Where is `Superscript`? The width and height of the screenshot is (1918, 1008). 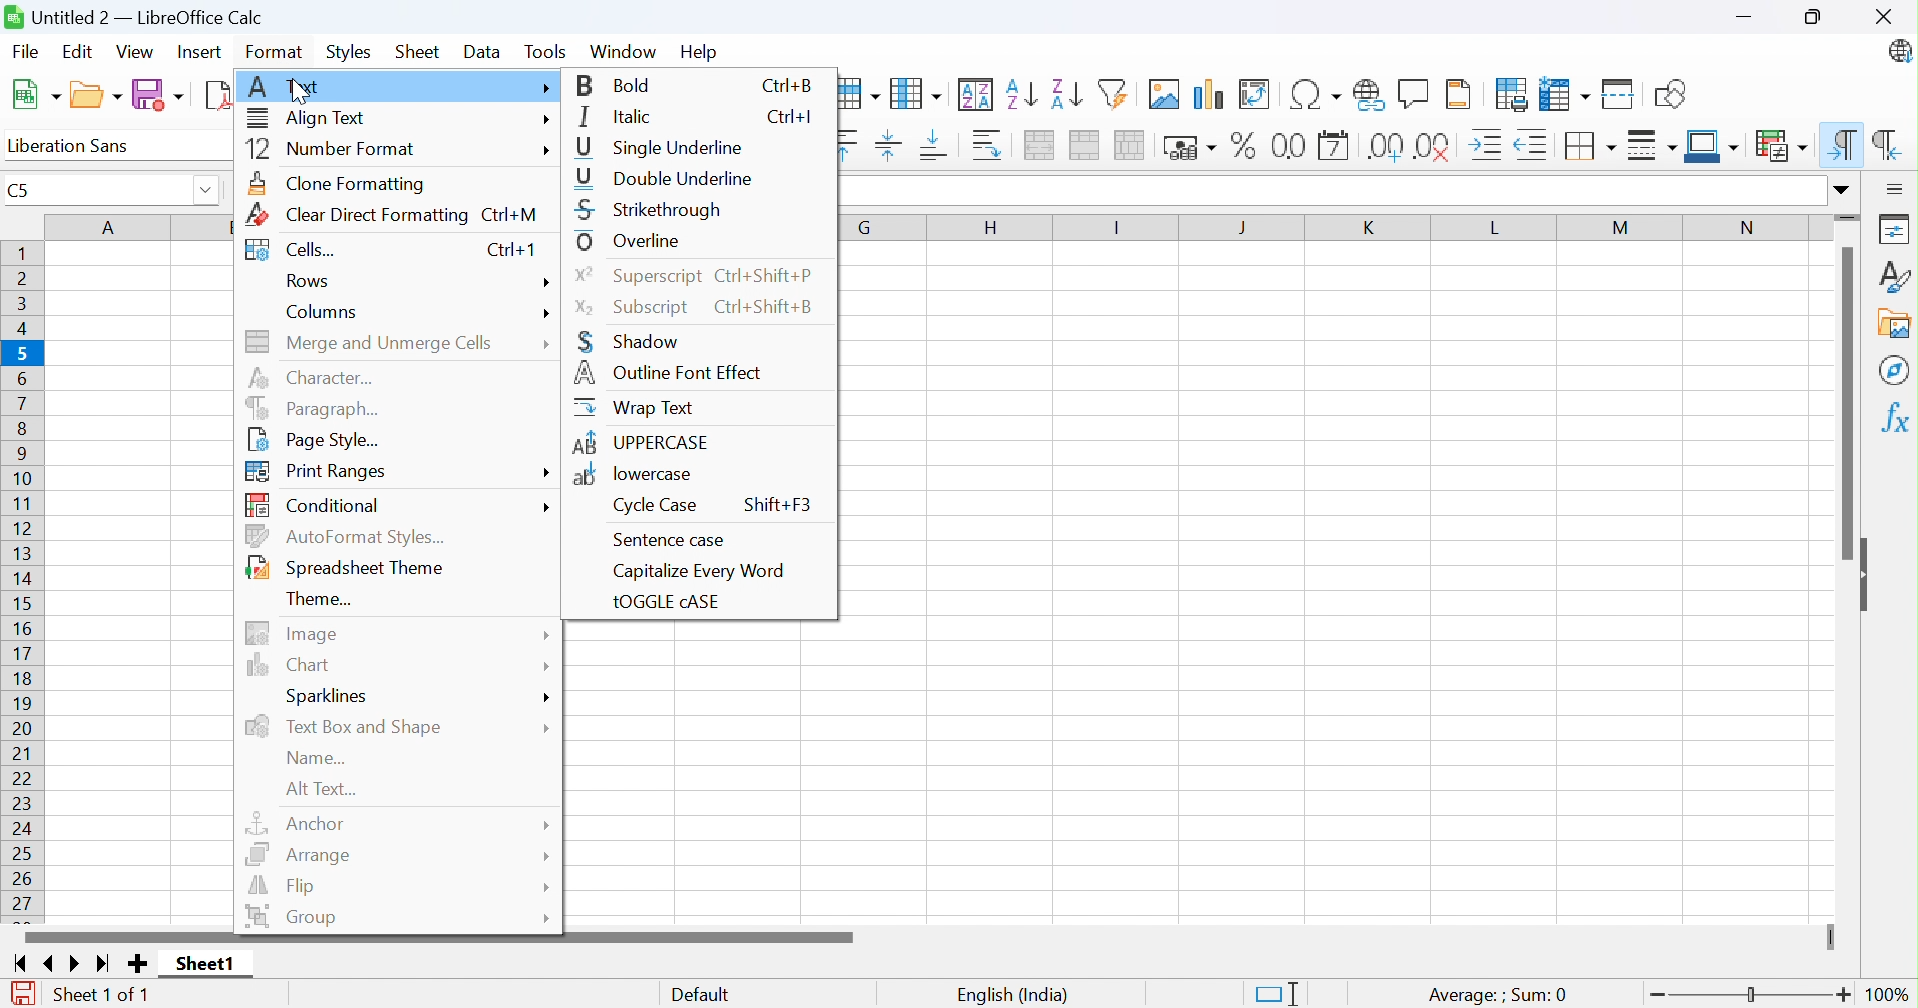
Superscript is located at coordinates (637, 281).